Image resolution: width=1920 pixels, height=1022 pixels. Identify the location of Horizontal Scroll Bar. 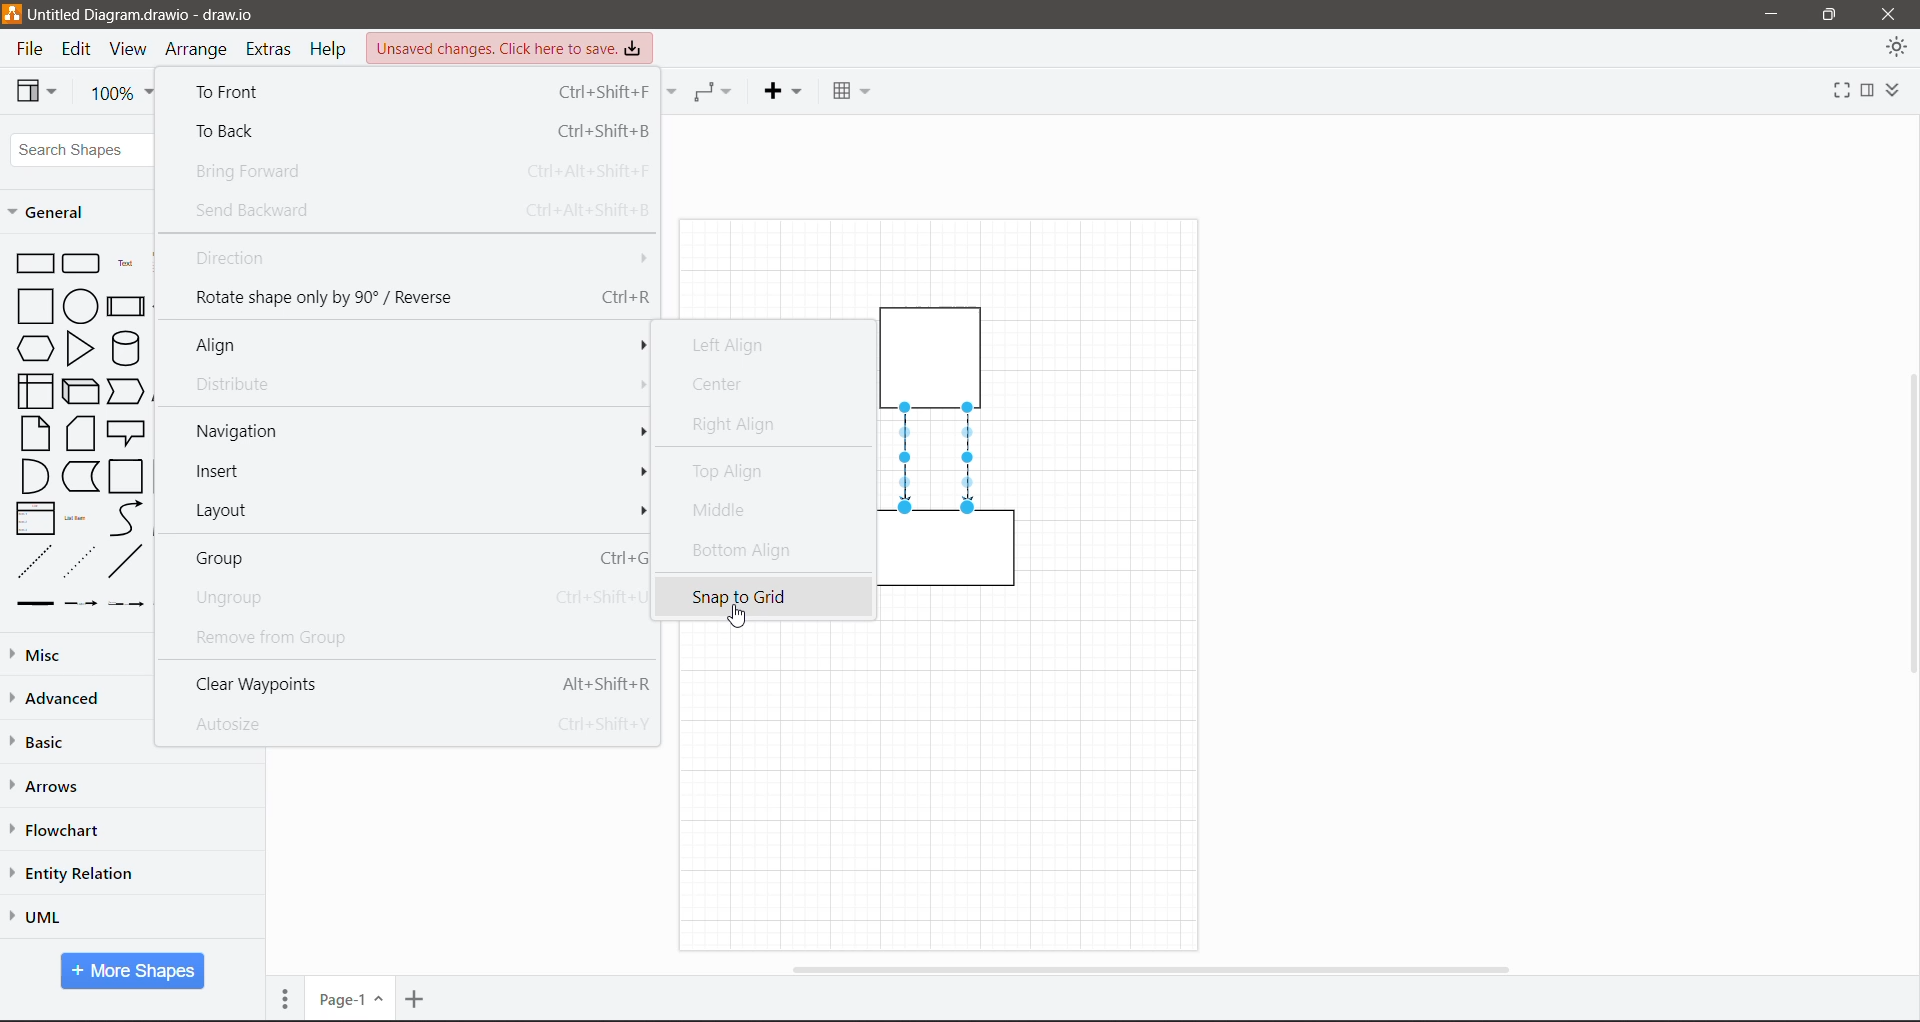
(1148, 968).